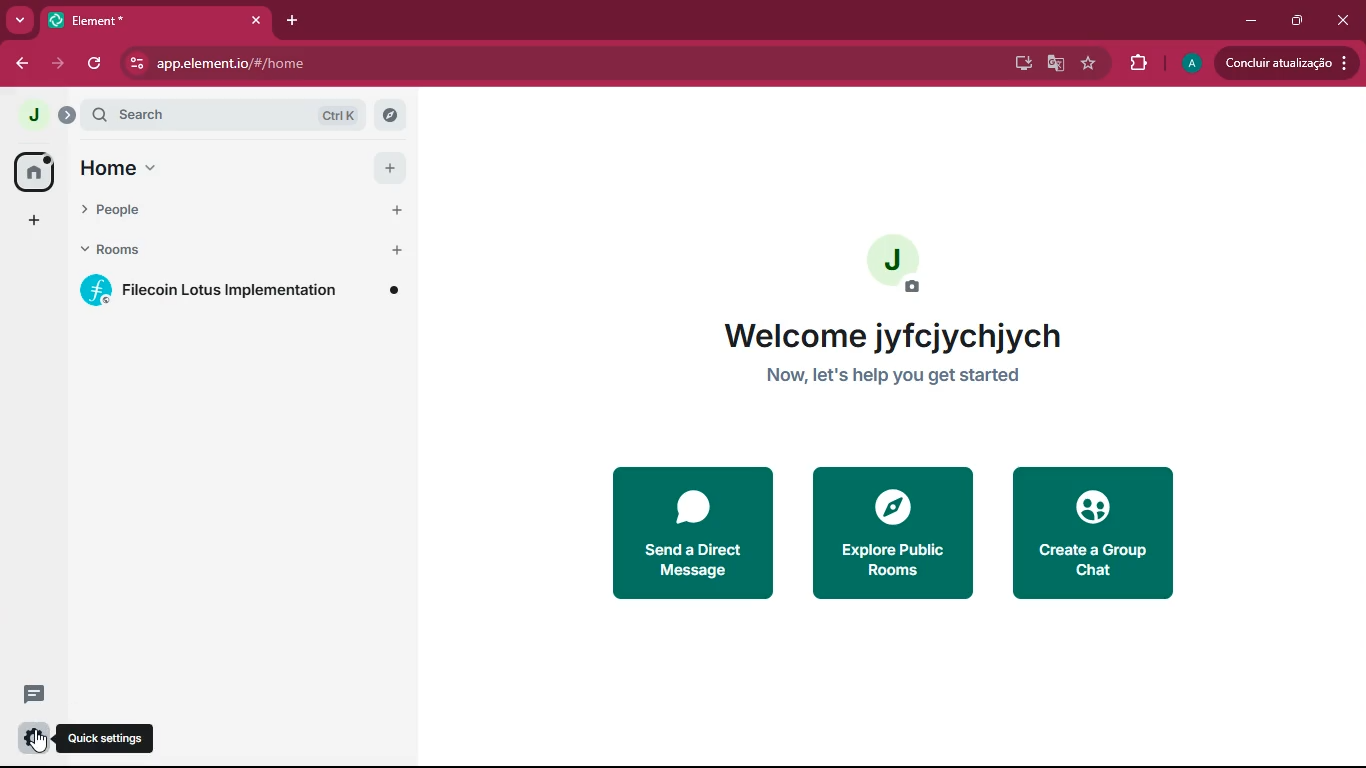 The image size is (1366, 768). I want to click on website url, so click(220, 65).